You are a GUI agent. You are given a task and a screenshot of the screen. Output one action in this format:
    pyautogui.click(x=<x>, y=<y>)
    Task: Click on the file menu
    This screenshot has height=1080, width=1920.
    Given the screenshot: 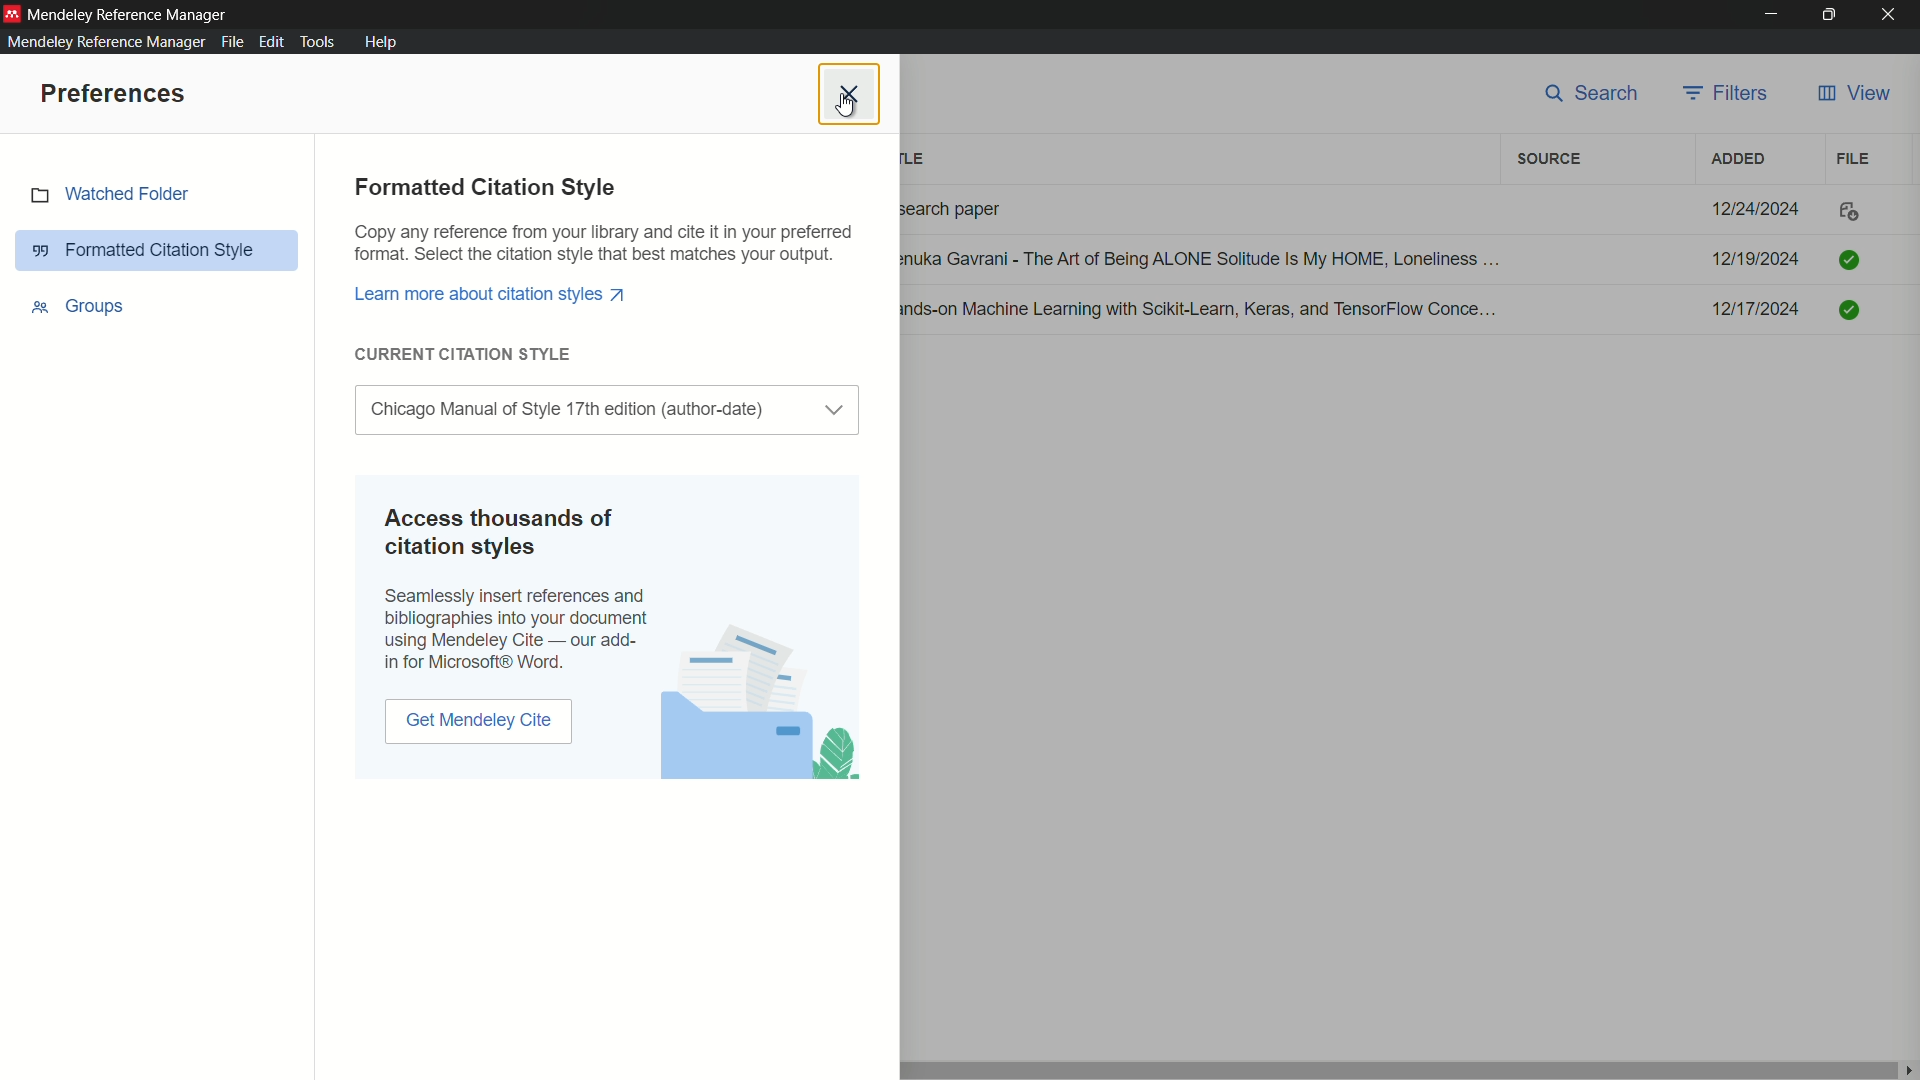 What is the action you would take?
    pyautogui.click(x=229, y=42)
    